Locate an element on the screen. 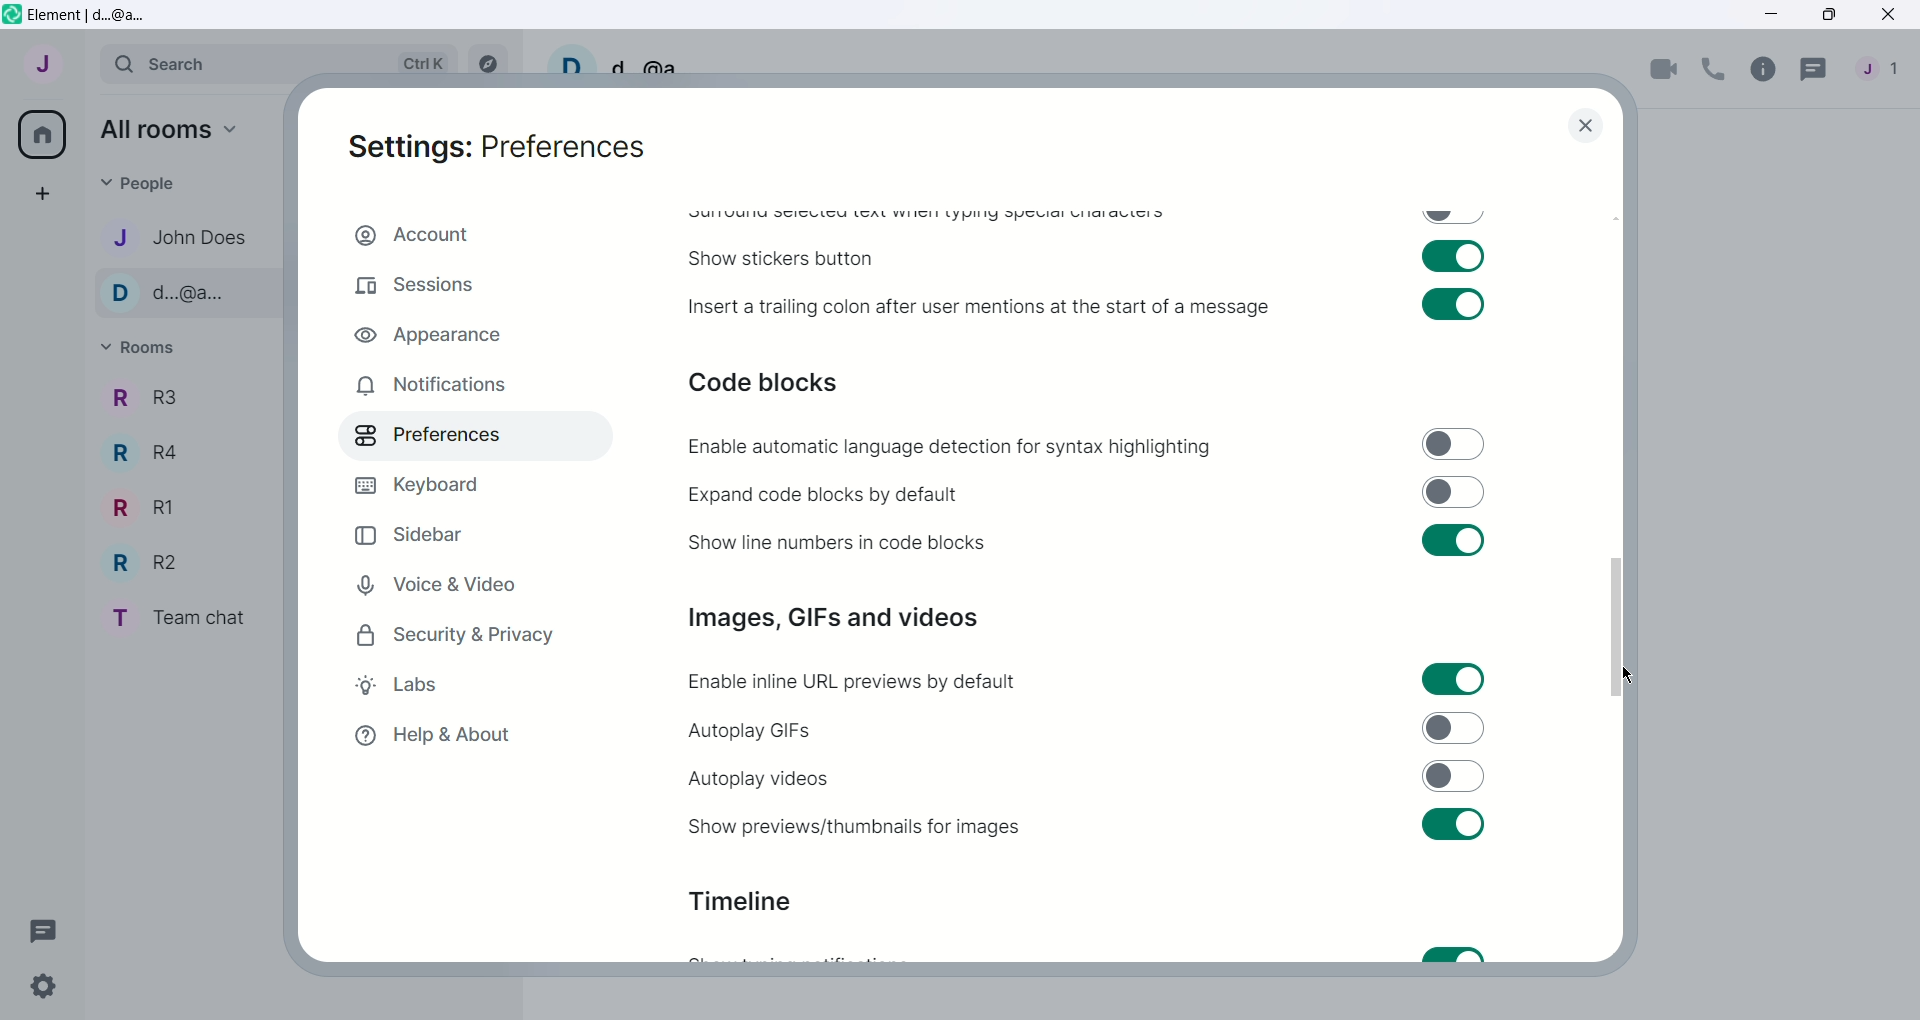 The height and width of the screenshot is (1020, 1920). Show line numbers in code blocks is located at coordinates (837, 541).